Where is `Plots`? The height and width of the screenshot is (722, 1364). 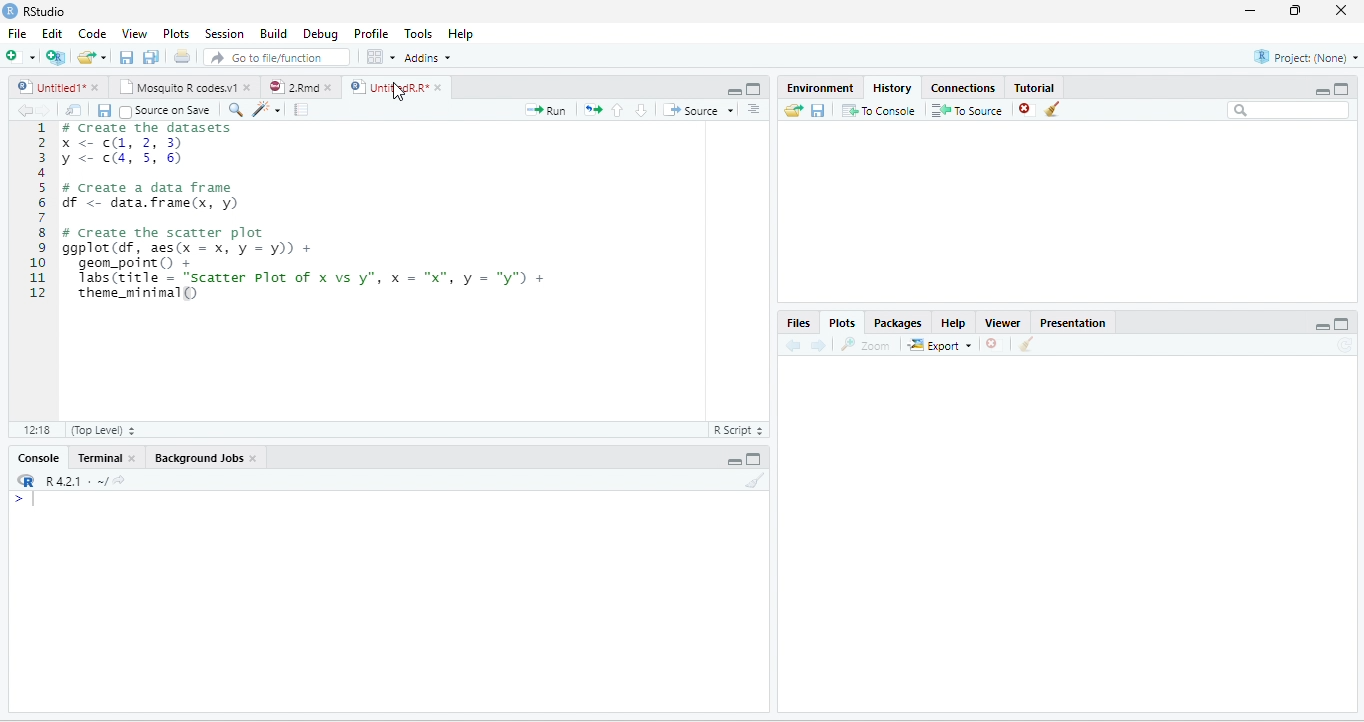 Plots is located at coordinates (176, 33).